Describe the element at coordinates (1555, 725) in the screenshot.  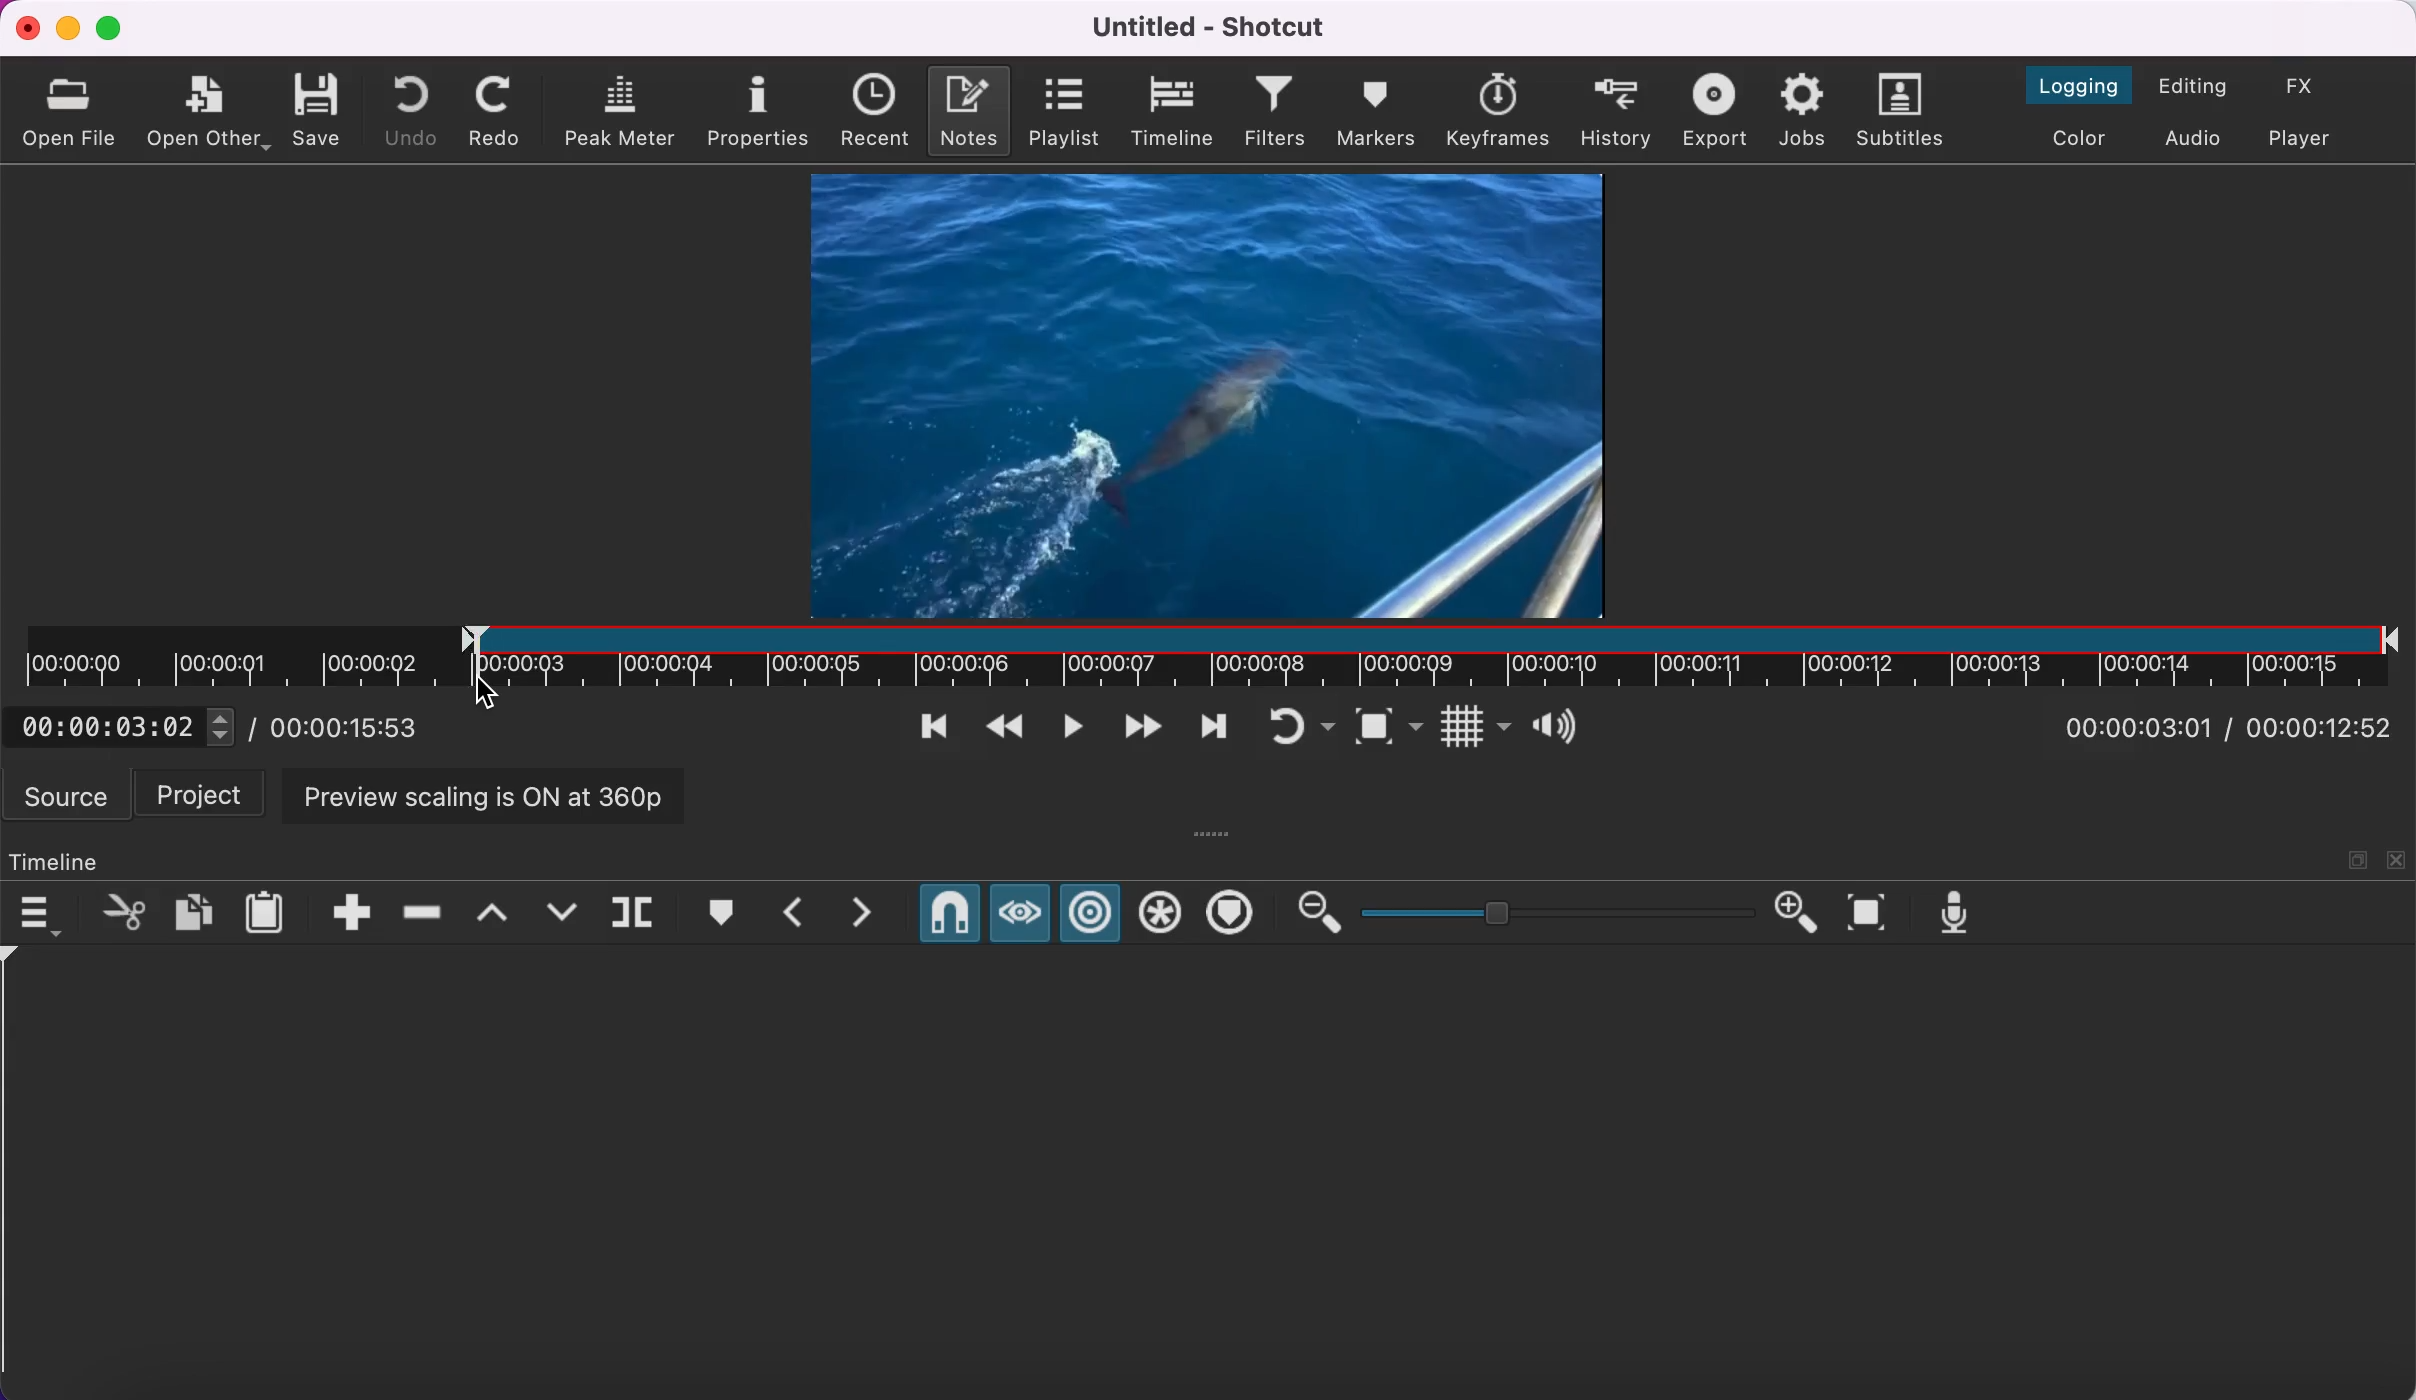
I see `` at that location.